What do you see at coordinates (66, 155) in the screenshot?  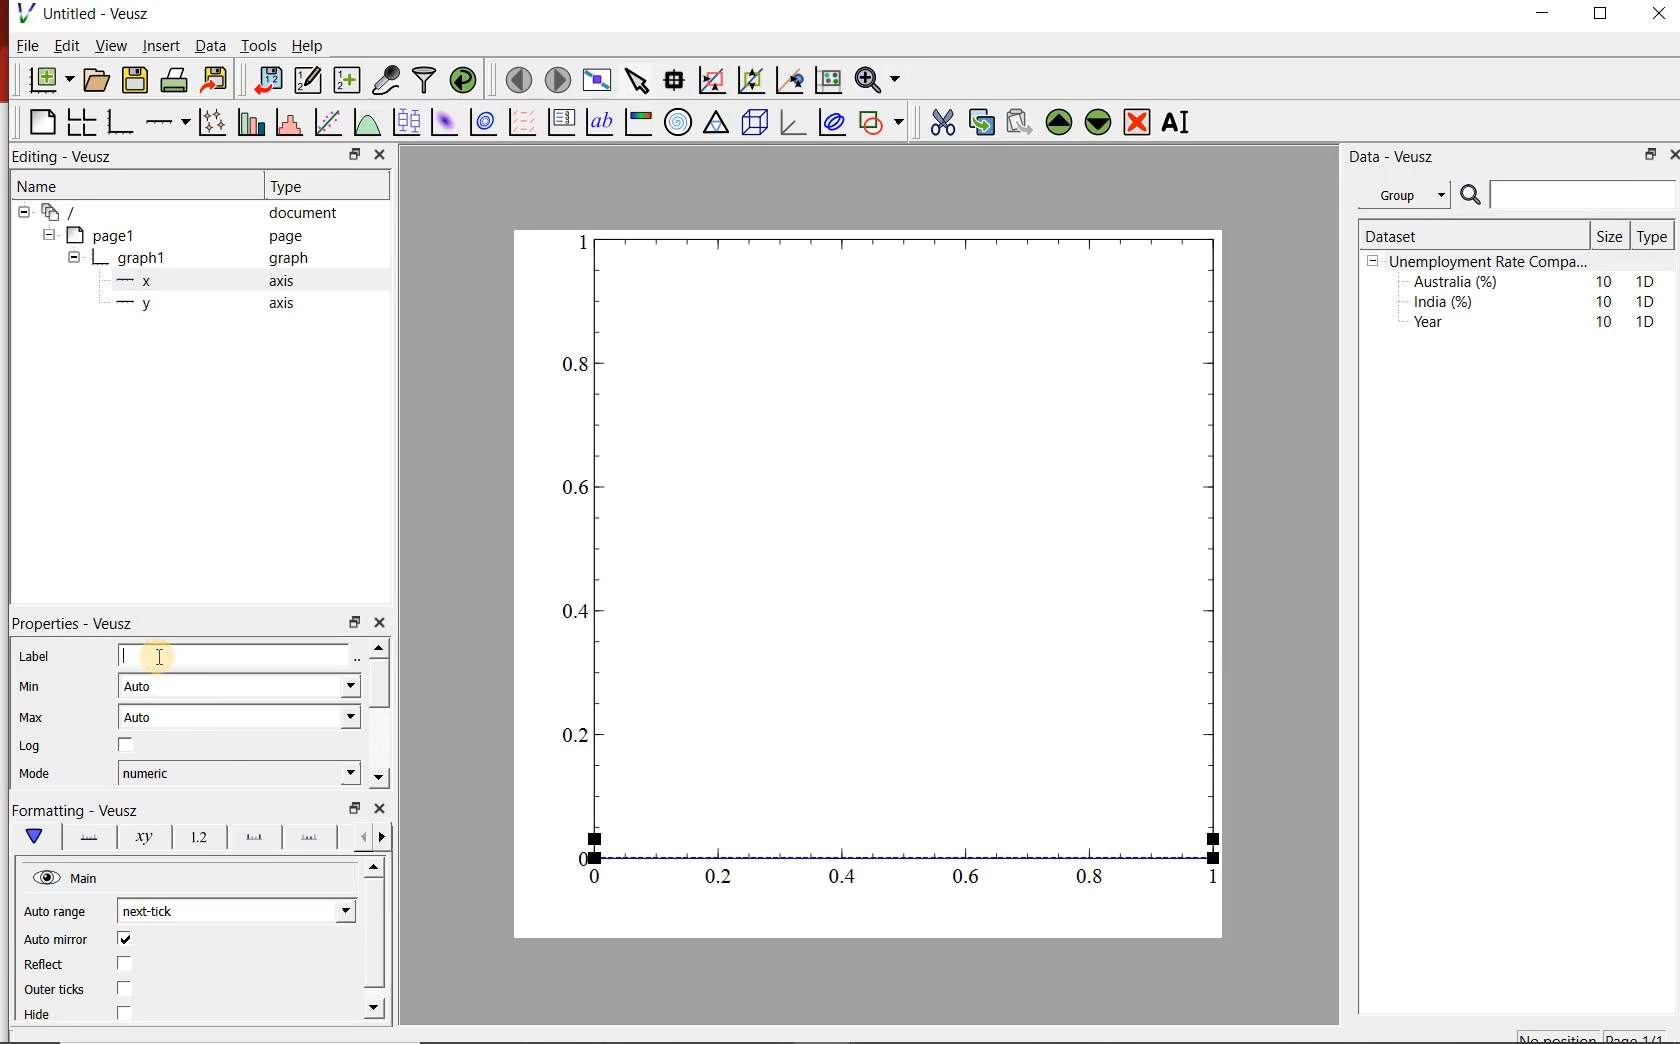 I see `Editing - Veusz` at bounding box center [66, 155].